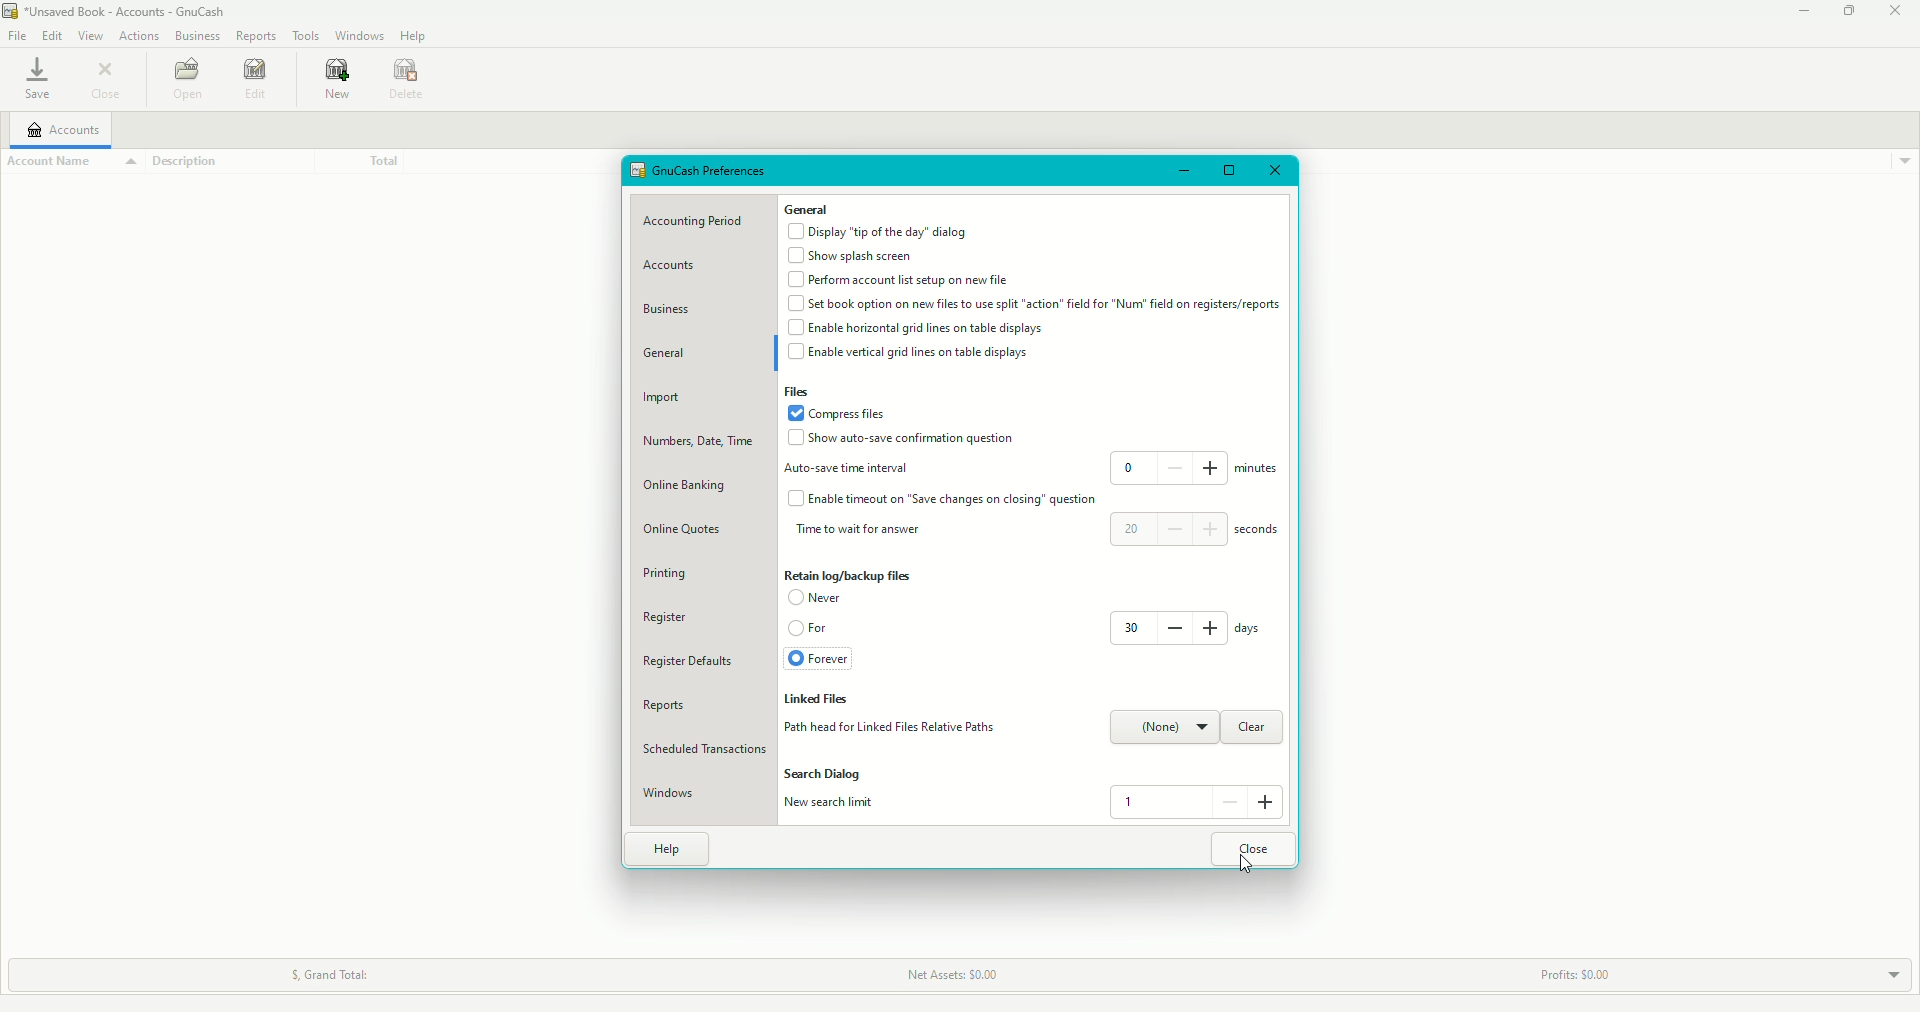 This screenshot has width=1920, height=1012. I want to click on Register, so click(665, 619).